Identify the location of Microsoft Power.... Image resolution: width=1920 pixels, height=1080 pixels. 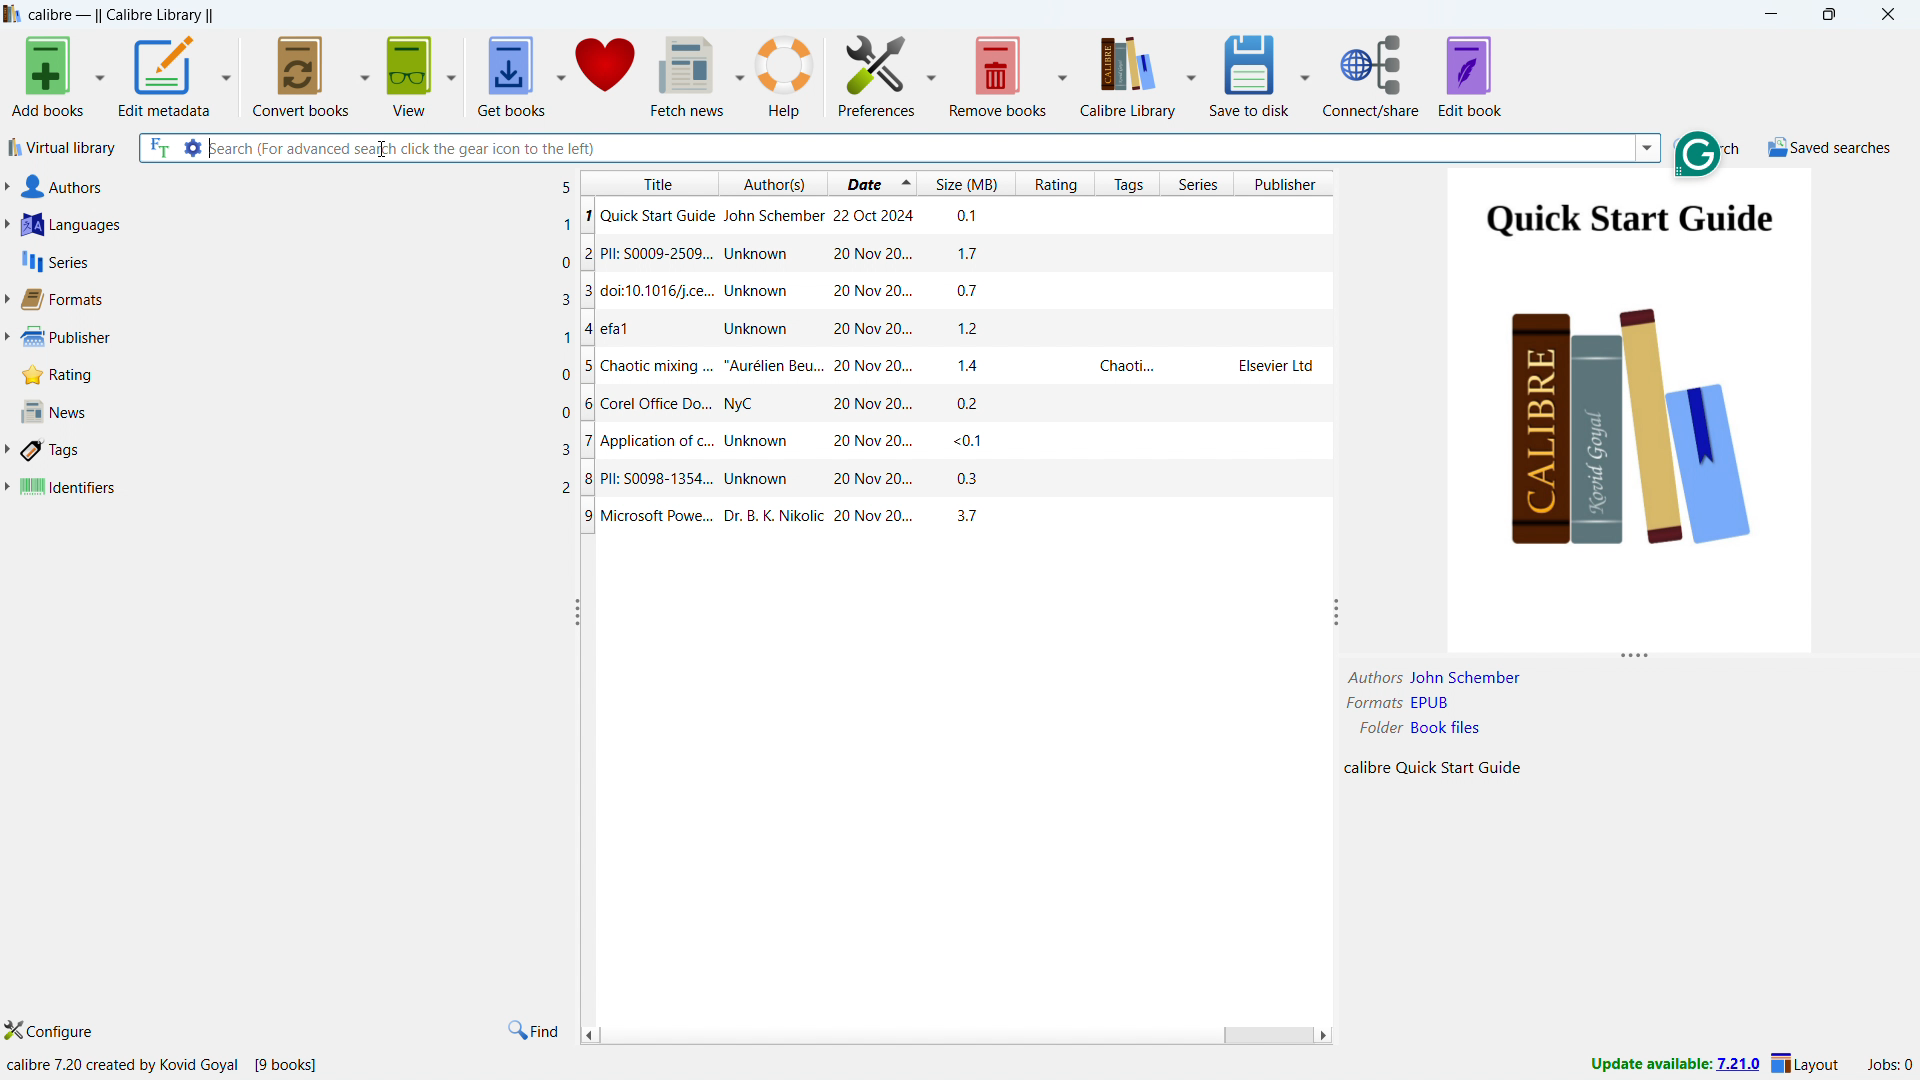
(947, 522).